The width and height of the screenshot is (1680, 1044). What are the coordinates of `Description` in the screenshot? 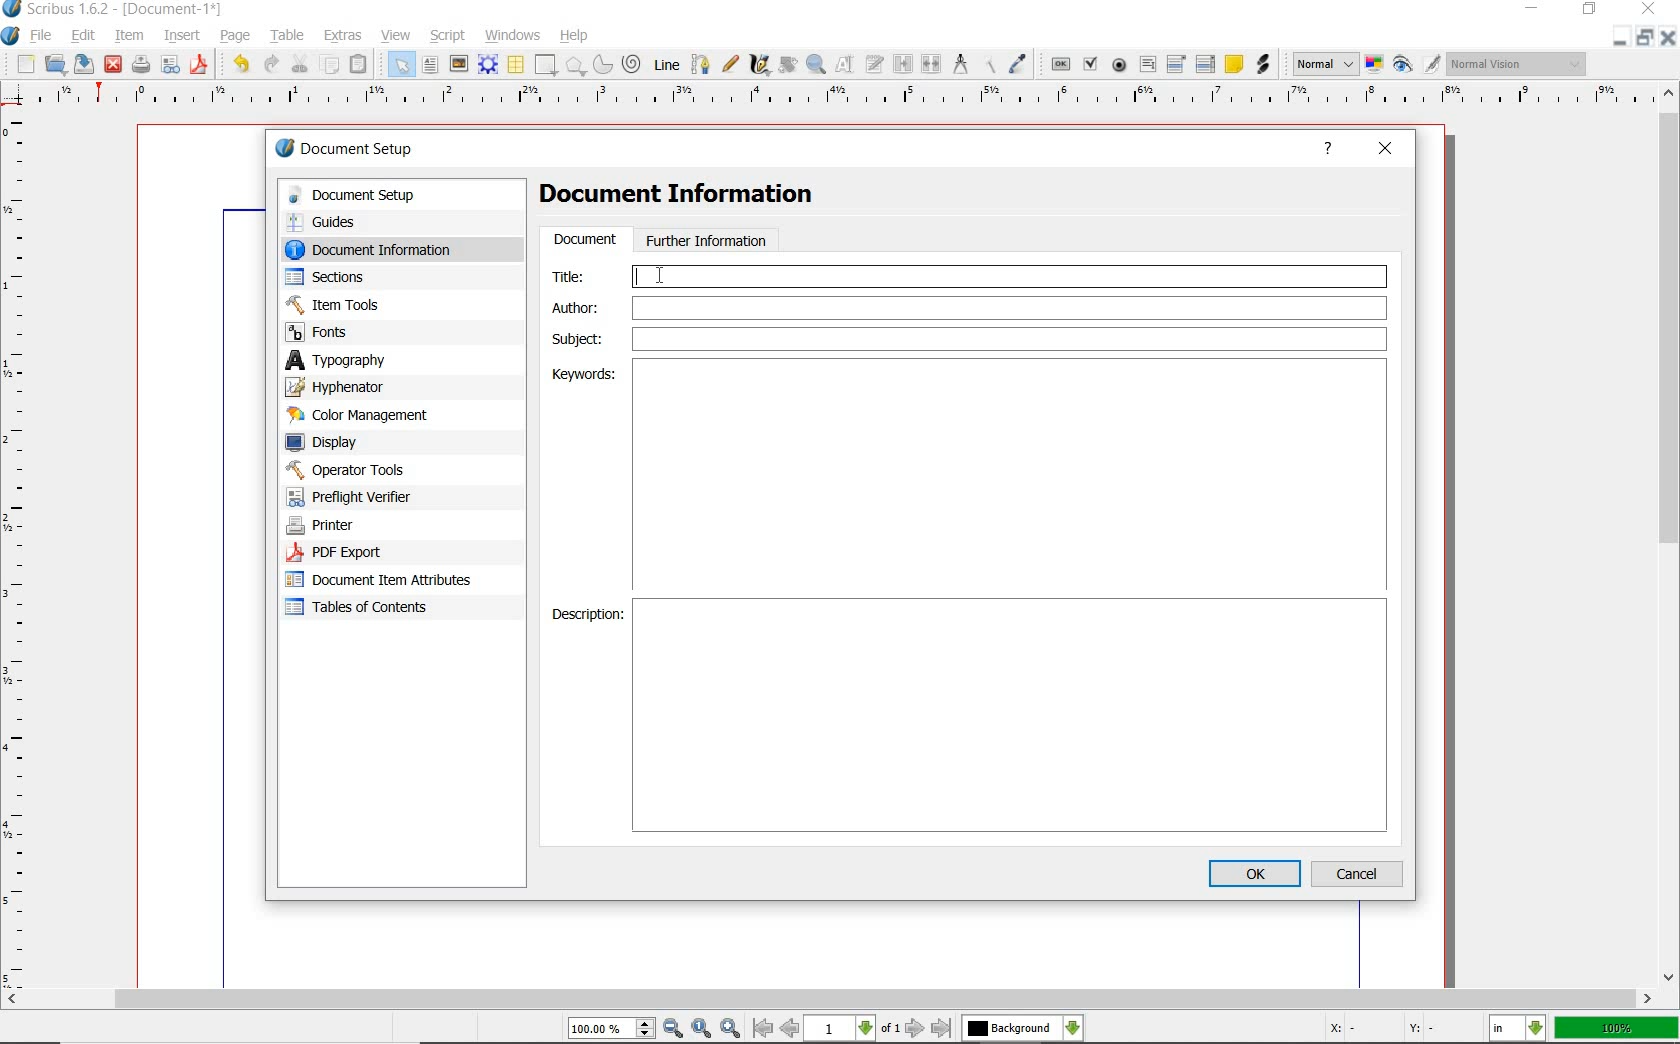 It's located at (584, 615).